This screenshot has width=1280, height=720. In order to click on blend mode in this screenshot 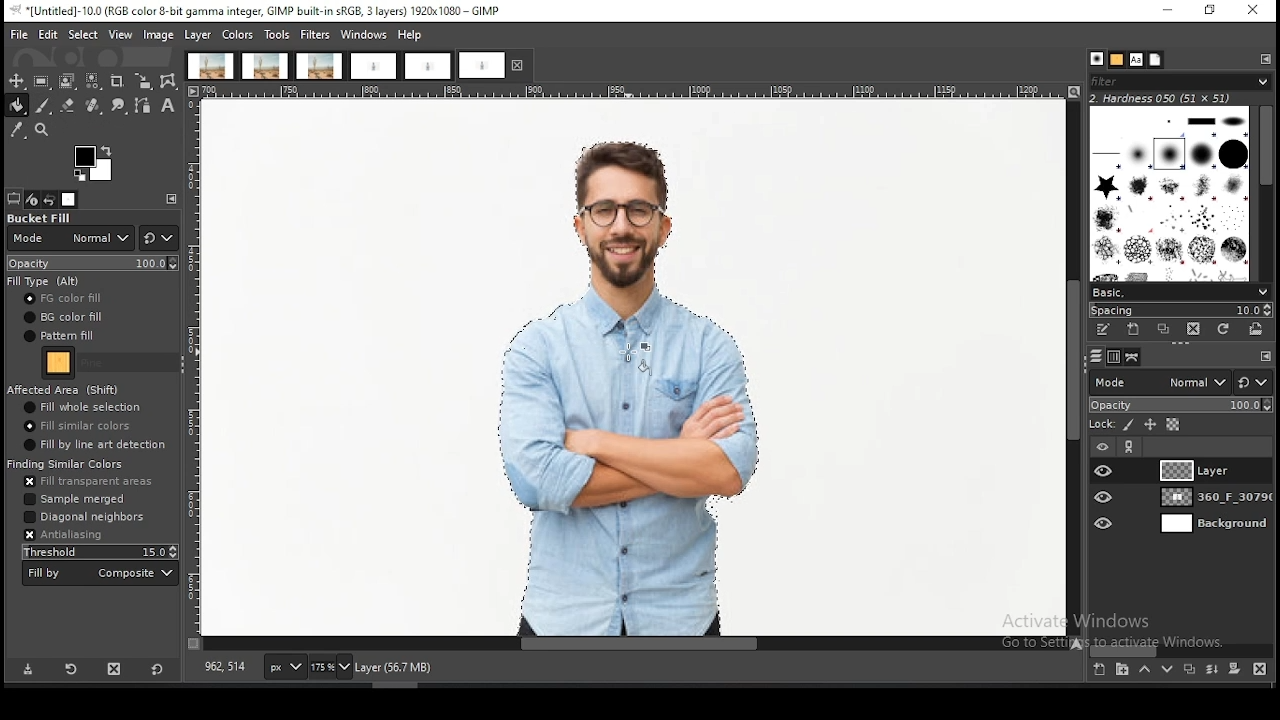, I will do `click(1159, 382)`.